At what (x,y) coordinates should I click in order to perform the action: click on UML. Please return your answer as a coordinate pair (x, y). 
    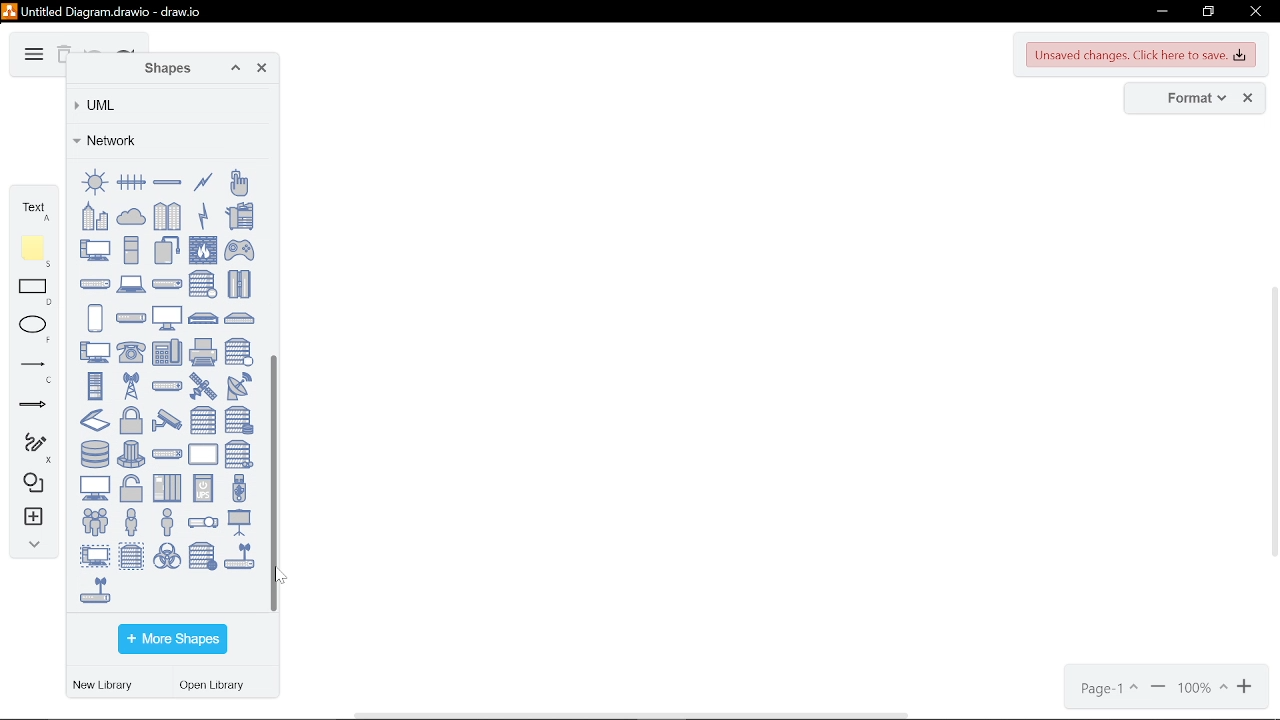
    Looking at the image, I should click on (164, 105).